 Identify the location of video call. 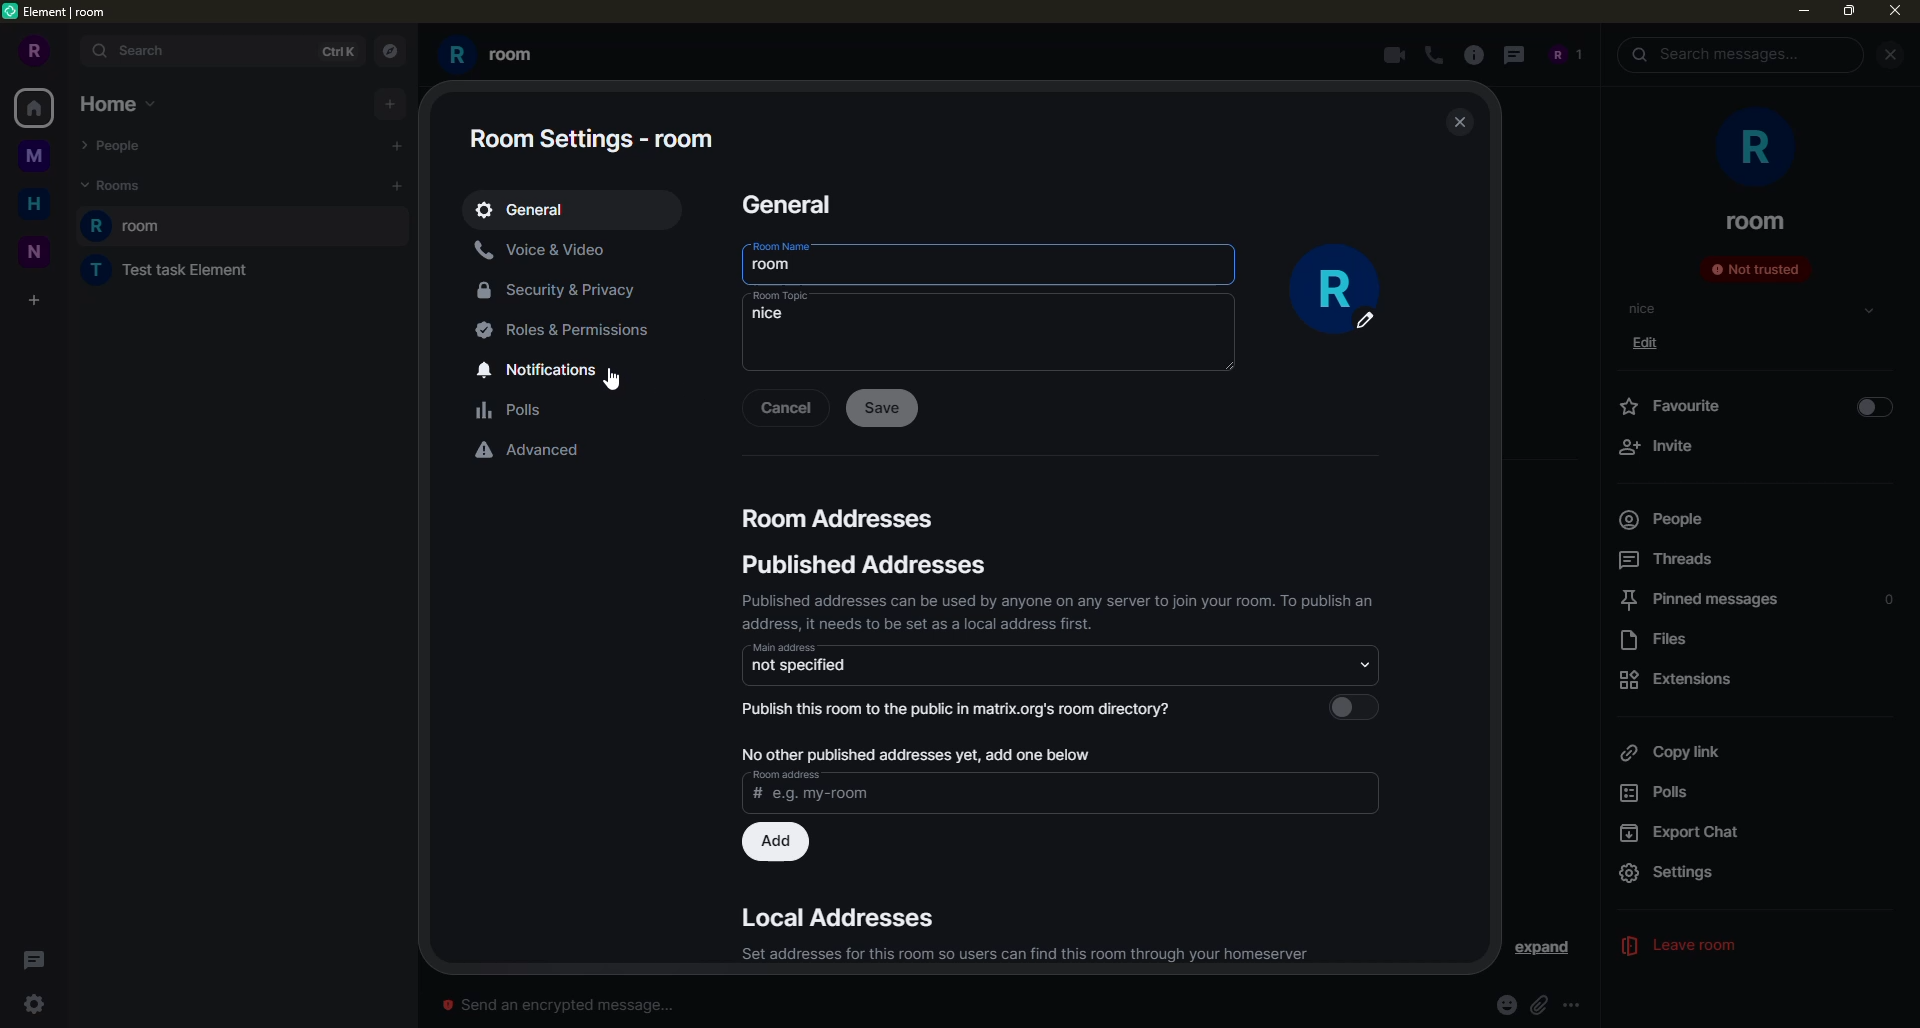
(1389, 55).